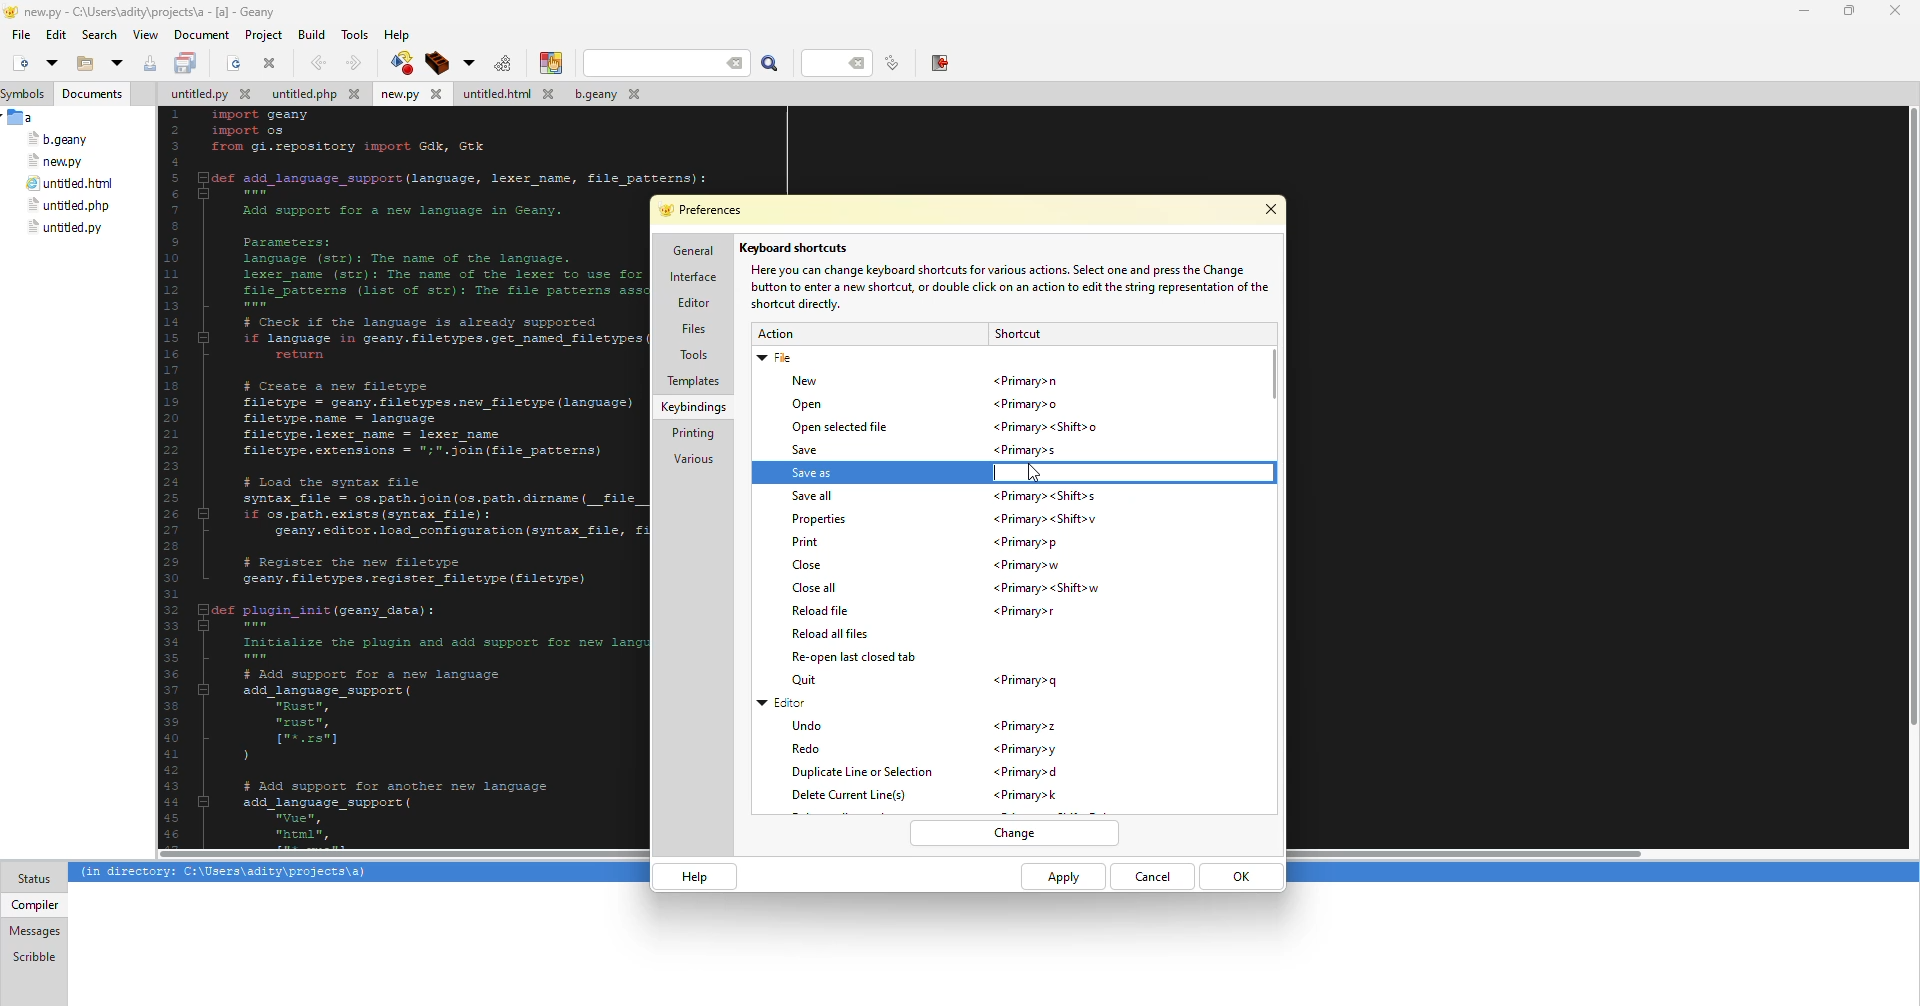 This screenshot has height=1006, width=1920. Describe the element at coordinates (434, 63) in the screenshot. I see `build` at that location.